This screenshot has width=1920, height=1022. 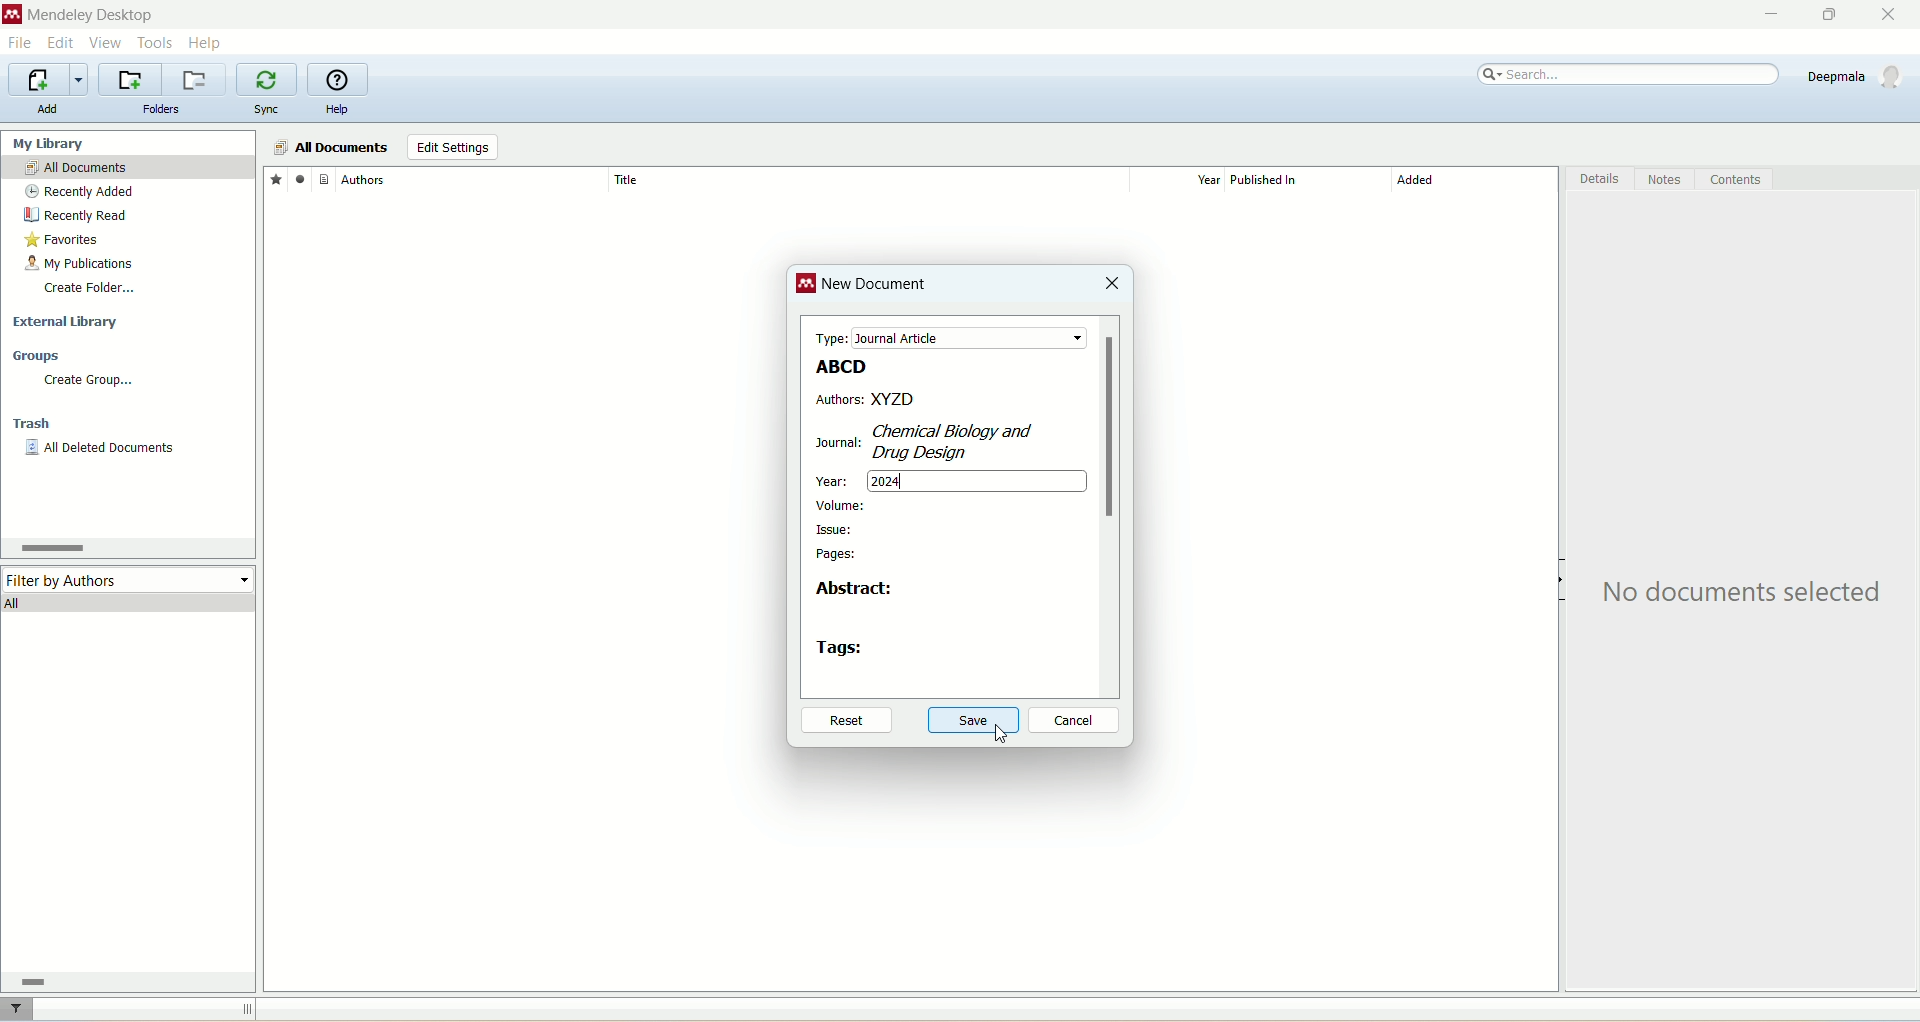 What do you see at coordinates (1825, 15) in the screenshot?
I see `maximize` at bounding box center [1825, 15].